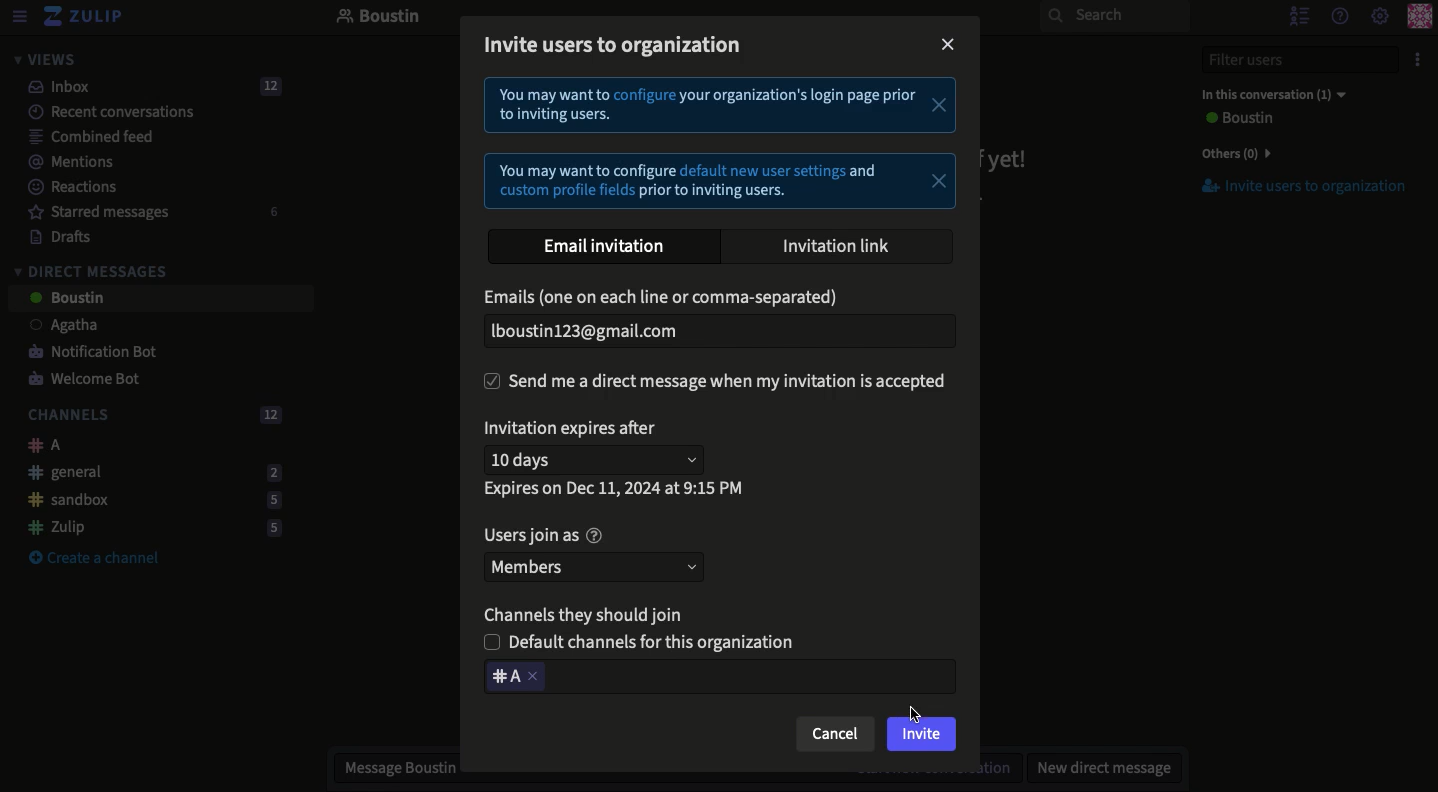 This screenshot has width=1438, height=792. I want to click on Filter users, so click(1288, 60).